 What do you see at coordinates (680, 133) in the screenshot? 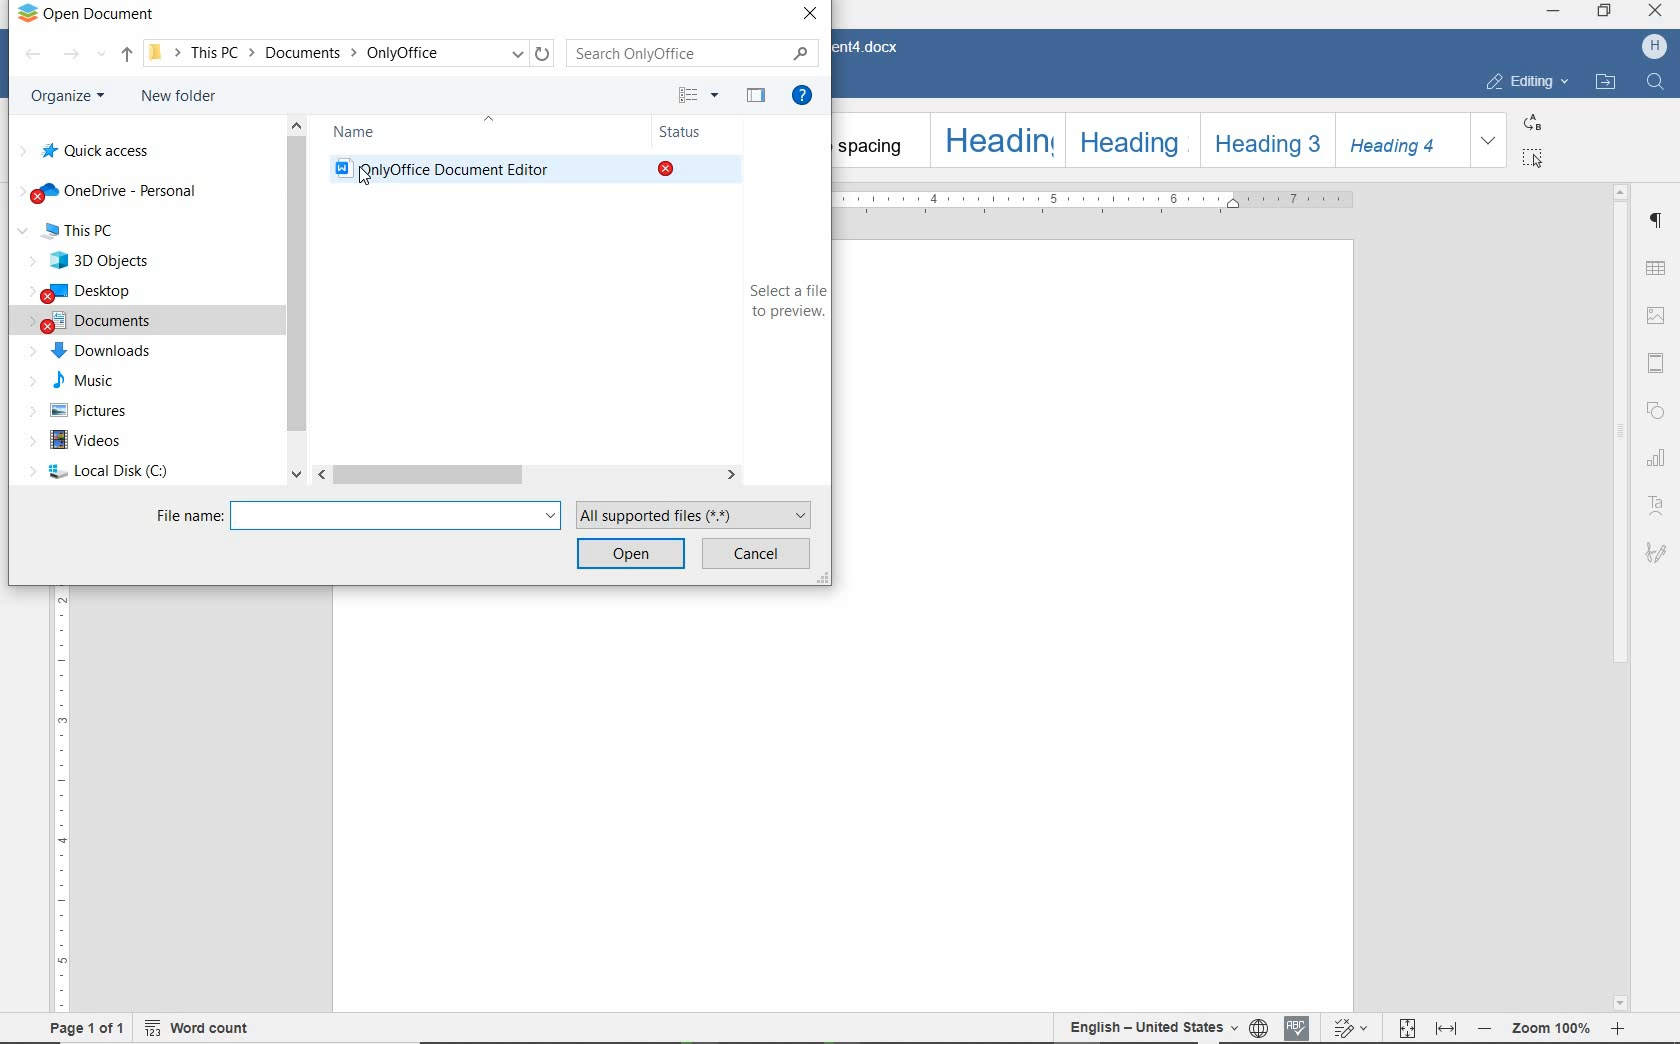
I see `status` at bounding box center [680, 133].